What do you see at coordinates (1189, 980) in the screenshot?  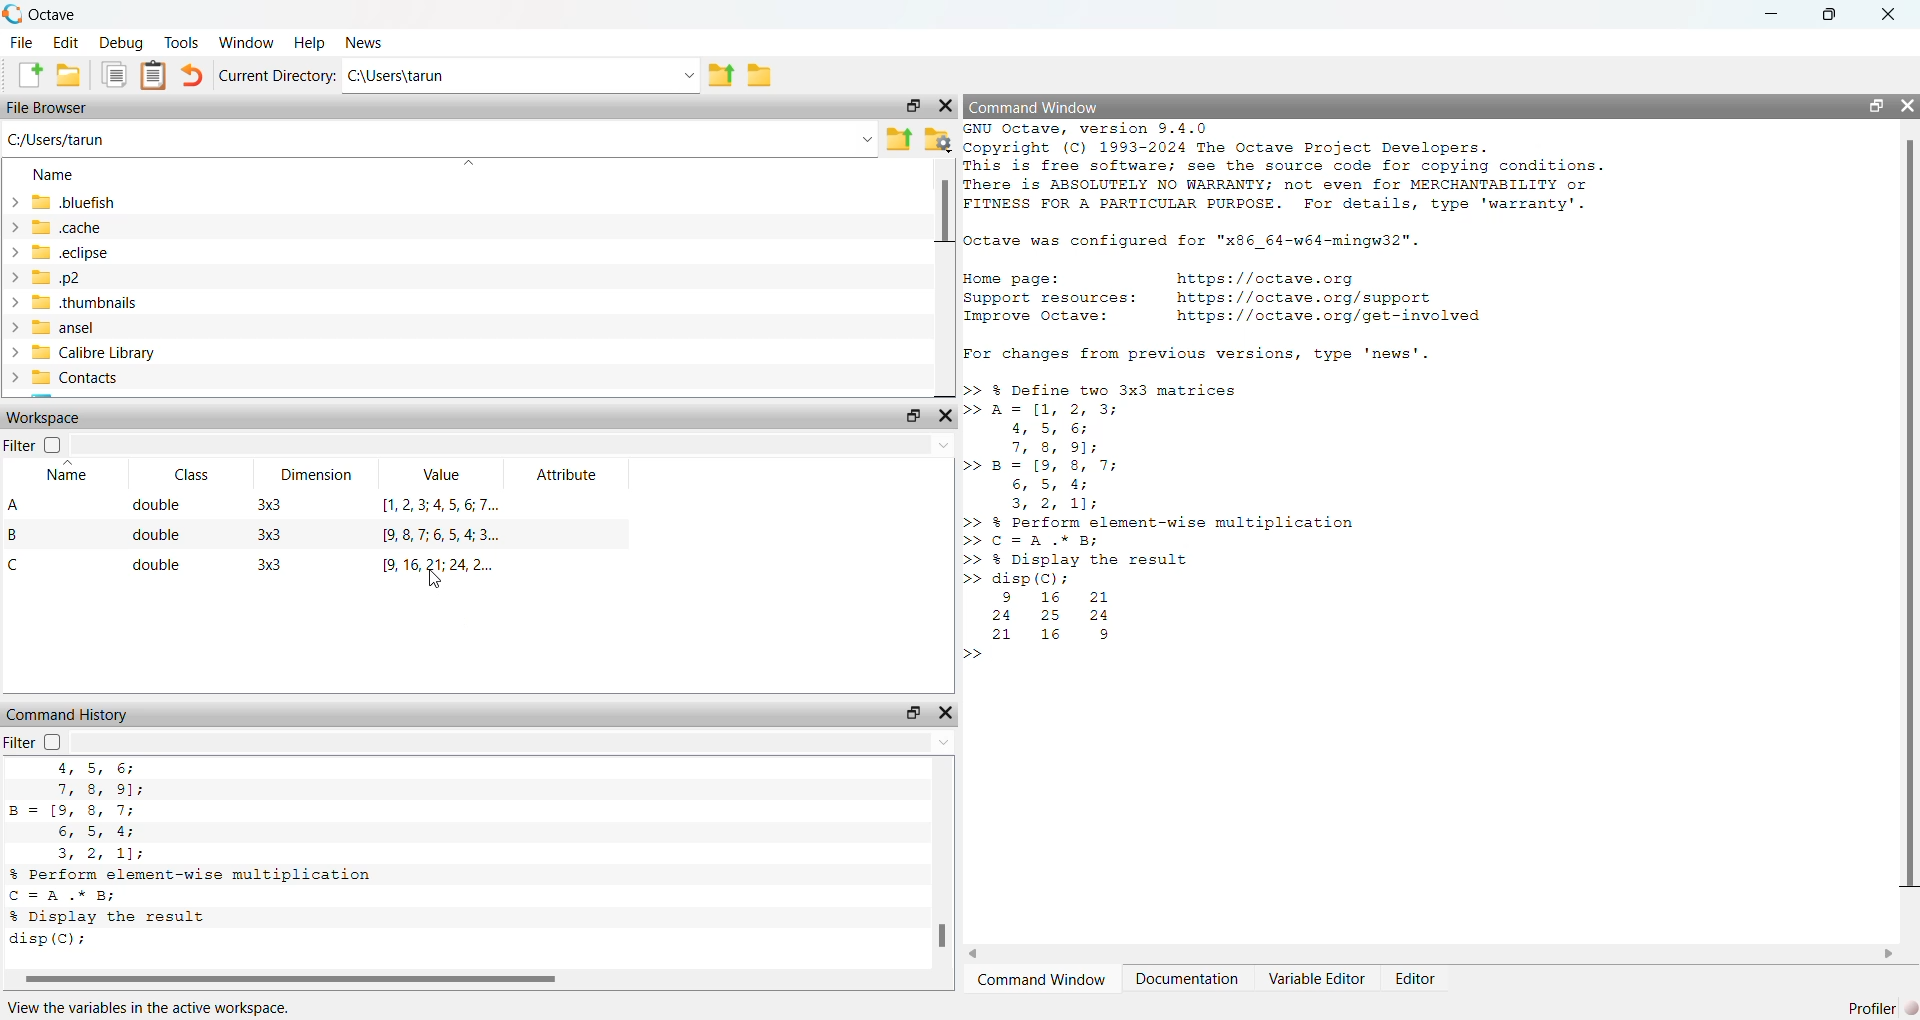 I see `Documentation` at bounding box center [1189, 980].